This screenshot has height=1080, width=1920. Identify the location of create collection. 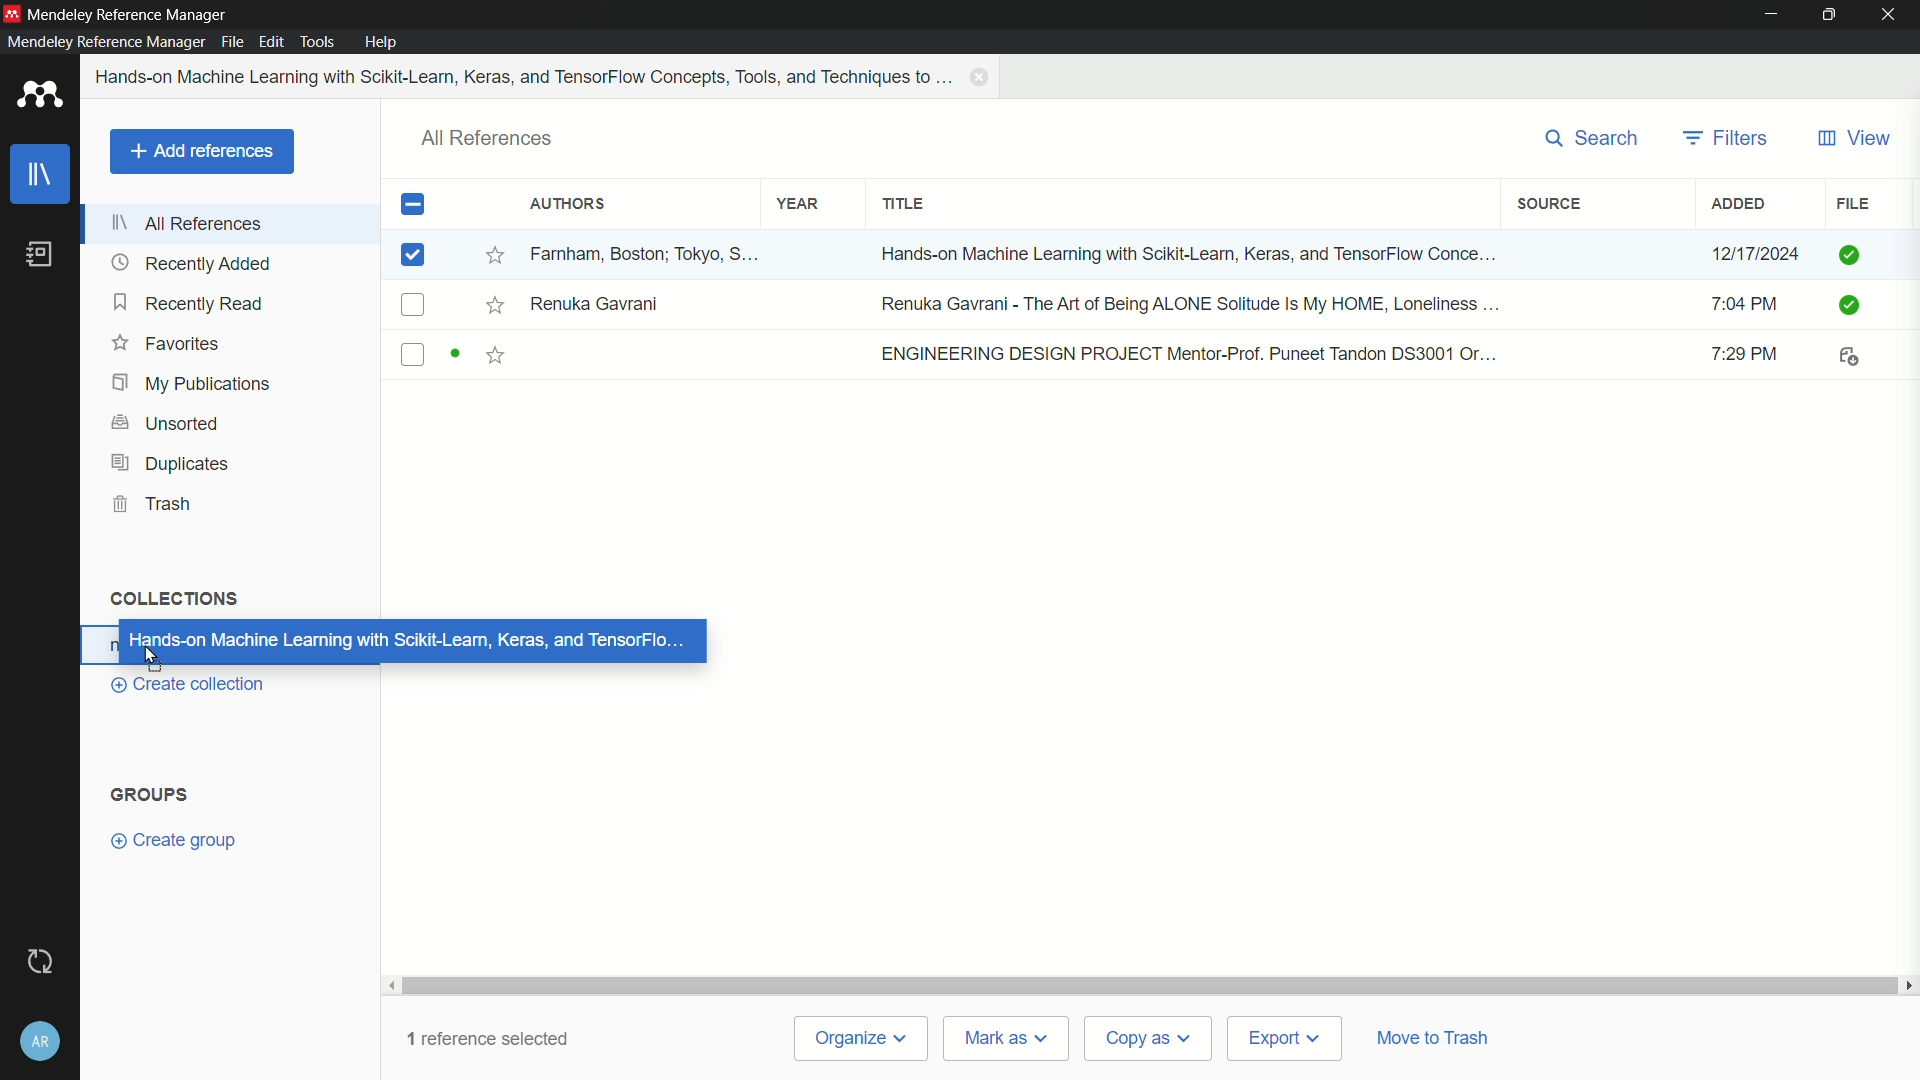
(183, 685).